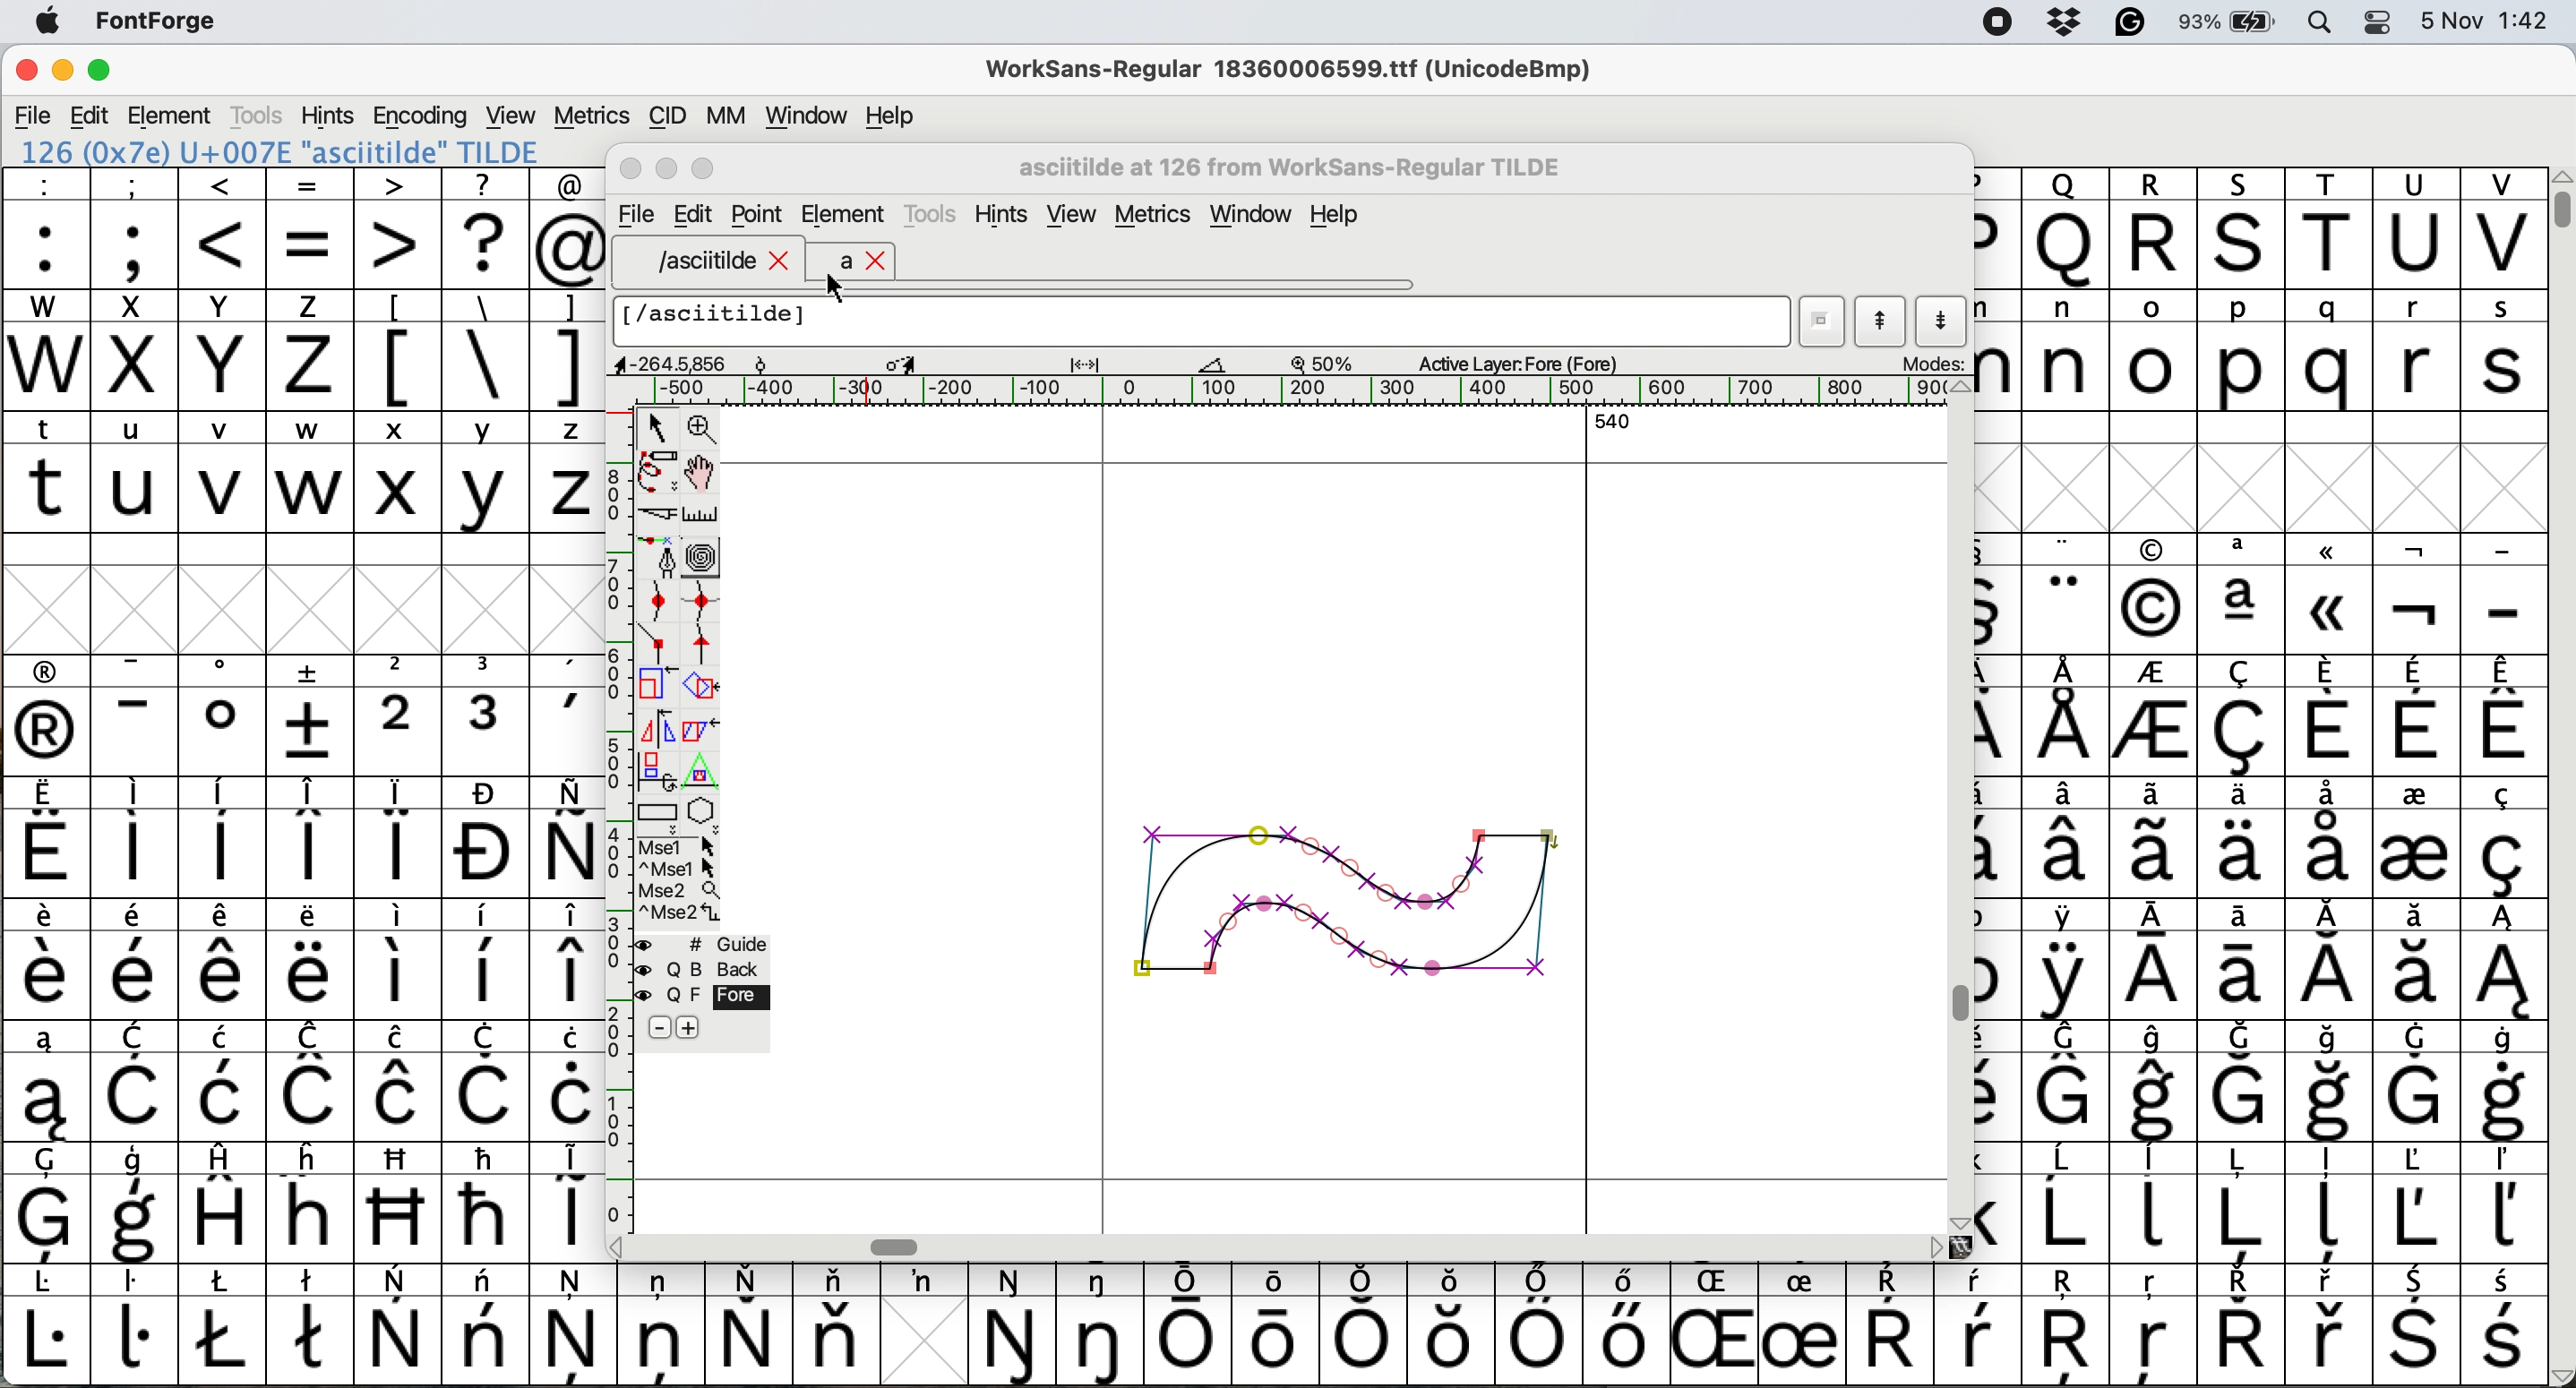 Image resolution: width=2576 pixels, height=1388 pixels. What do you see at coordinates (2332, 21) in the screenshot?
I see `spotlight search` at bounding box center [2332, 21].